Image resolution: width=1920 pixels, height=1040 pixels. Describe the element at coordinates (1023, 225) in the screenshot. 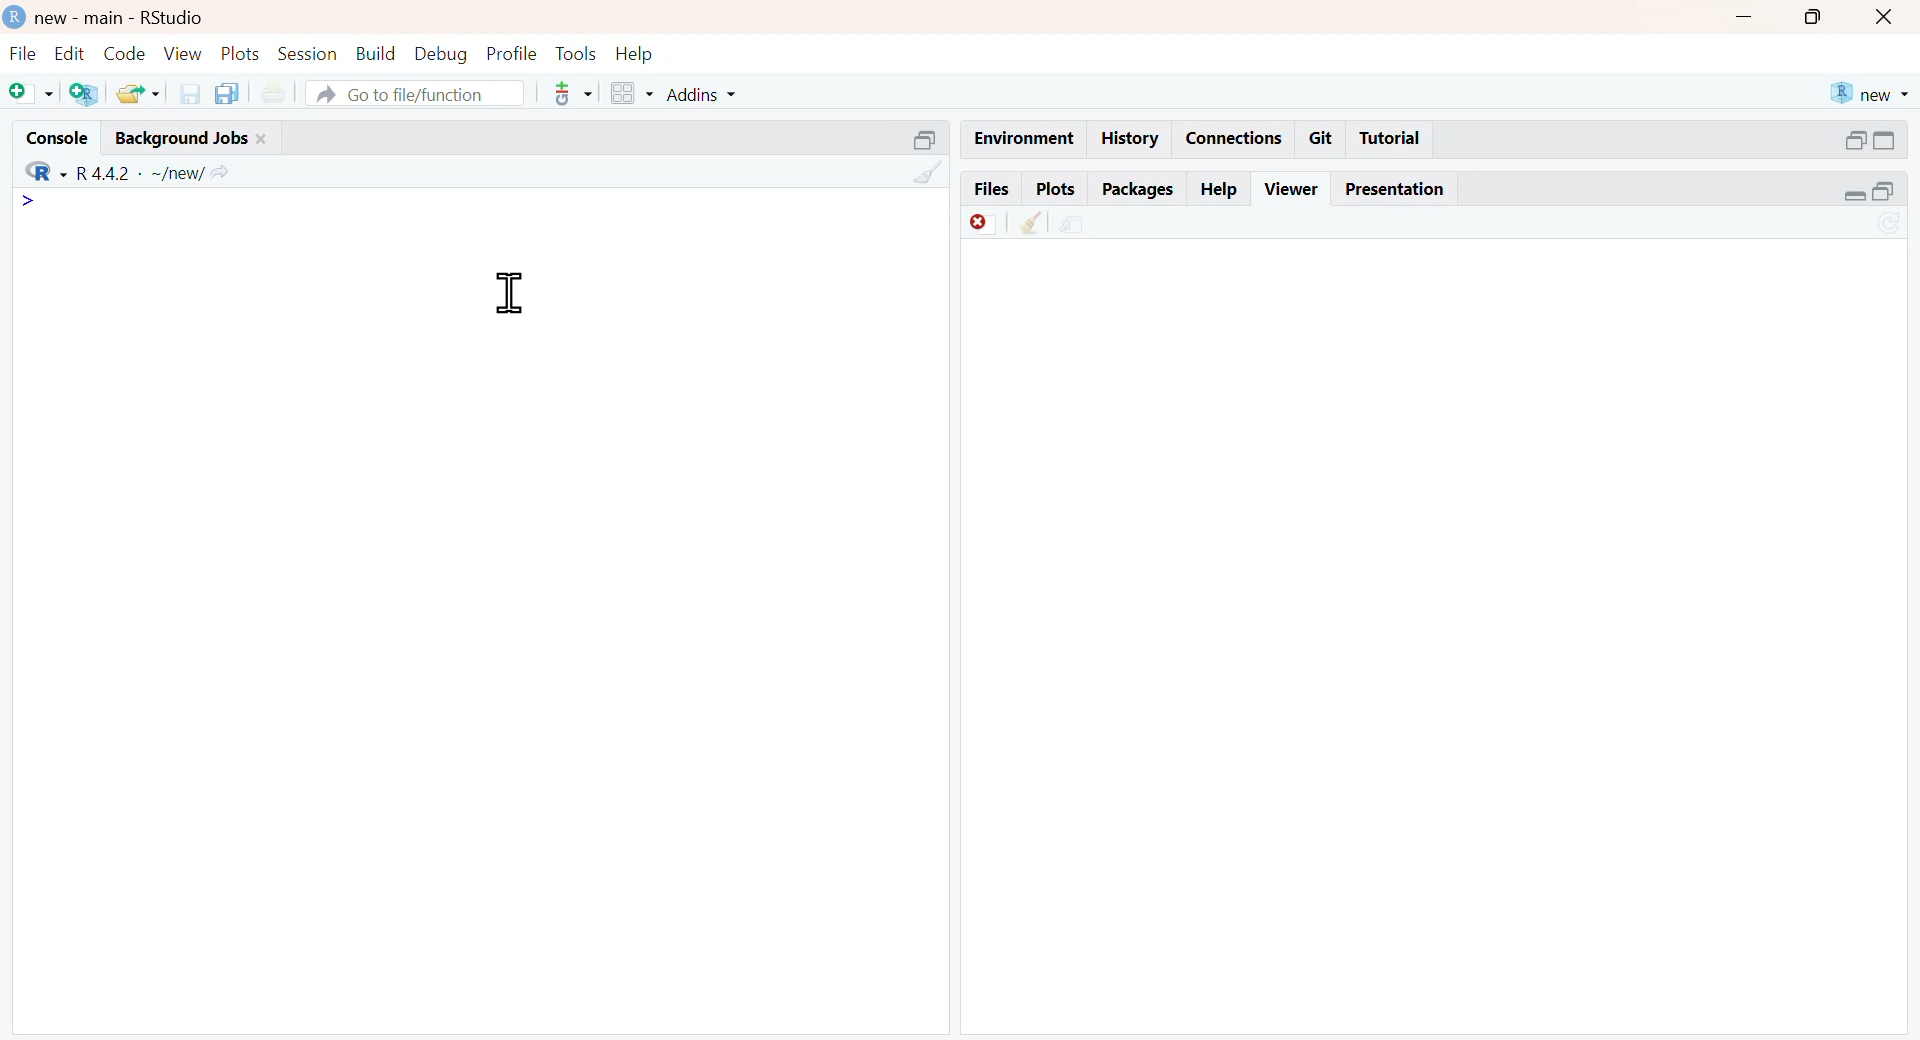

I see `clear all viewer item` at that location.